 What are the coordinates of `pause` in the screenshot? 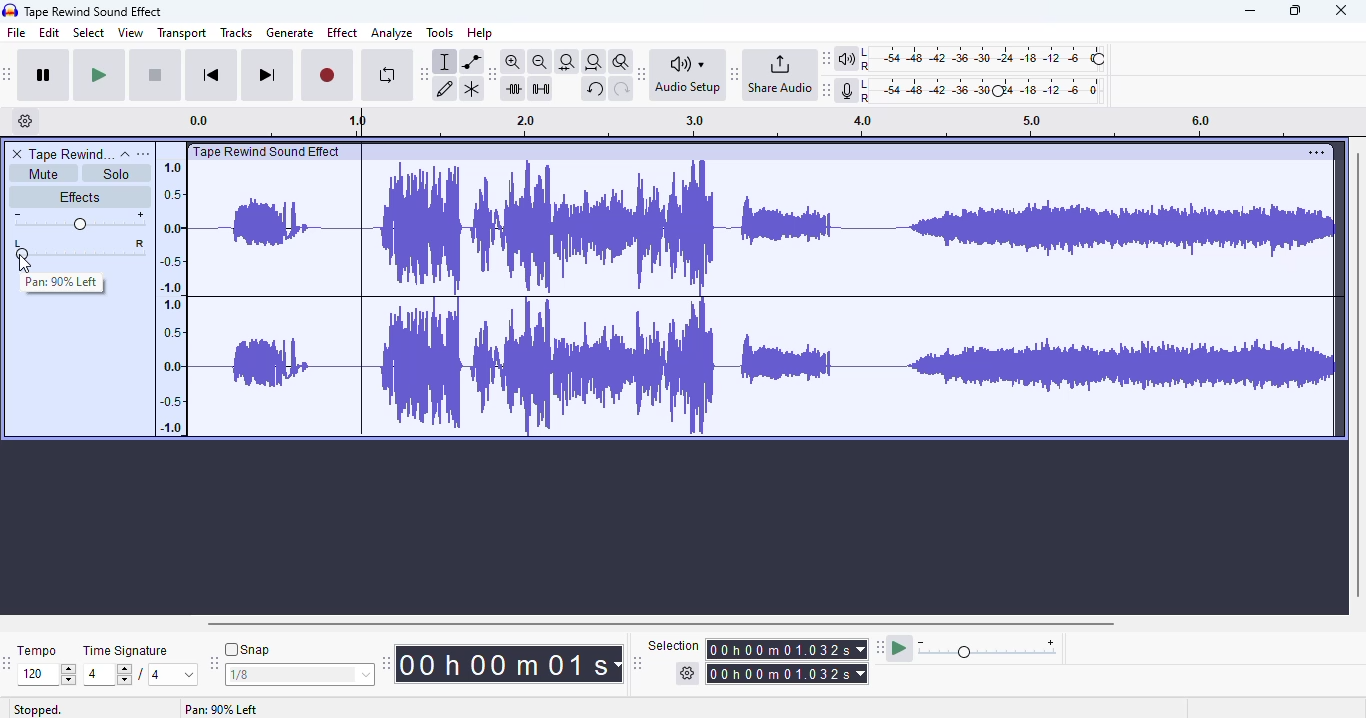 It's located at (44, 75).